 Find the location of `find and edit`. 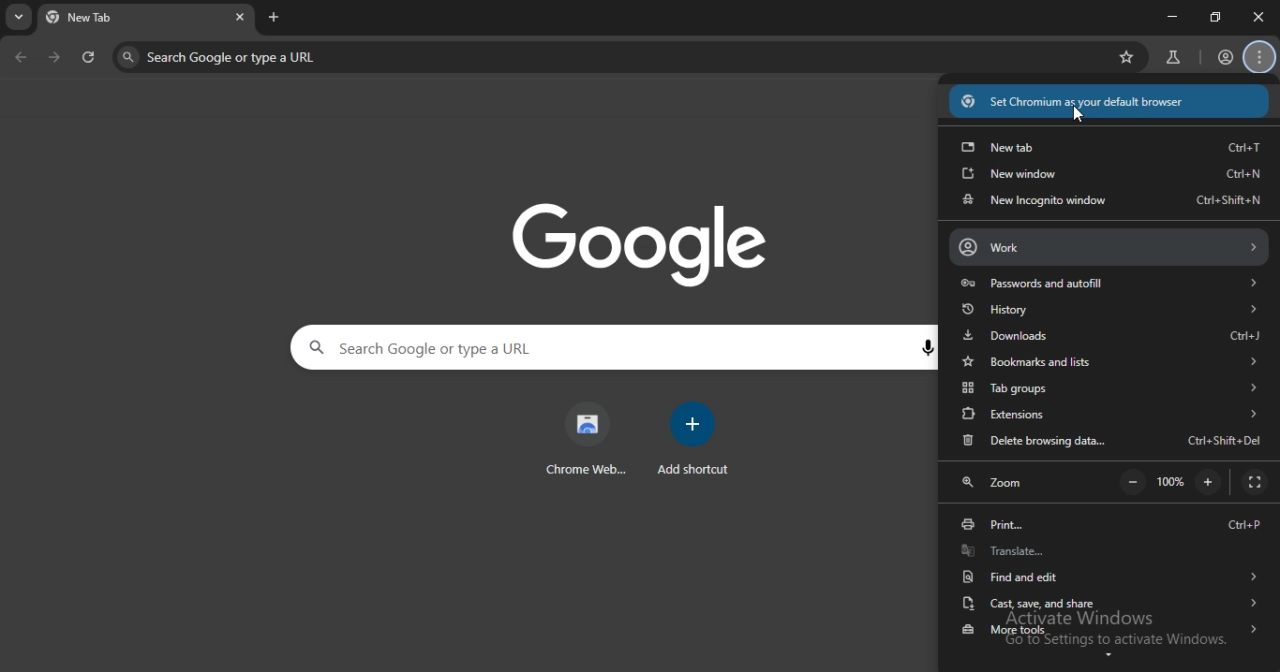

find and edit is located at coordinates (1109, 576).